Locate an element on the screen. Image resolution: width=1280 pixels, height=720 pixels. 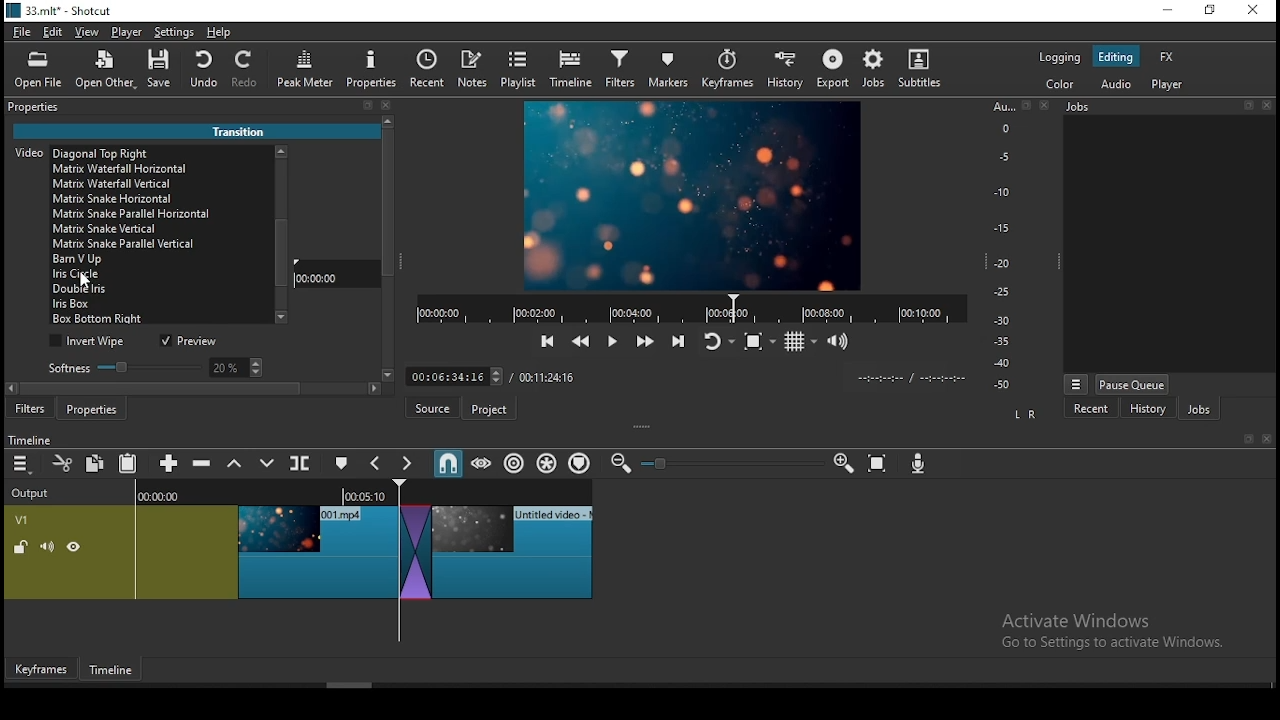
open file is located at coordinates (43, 72).